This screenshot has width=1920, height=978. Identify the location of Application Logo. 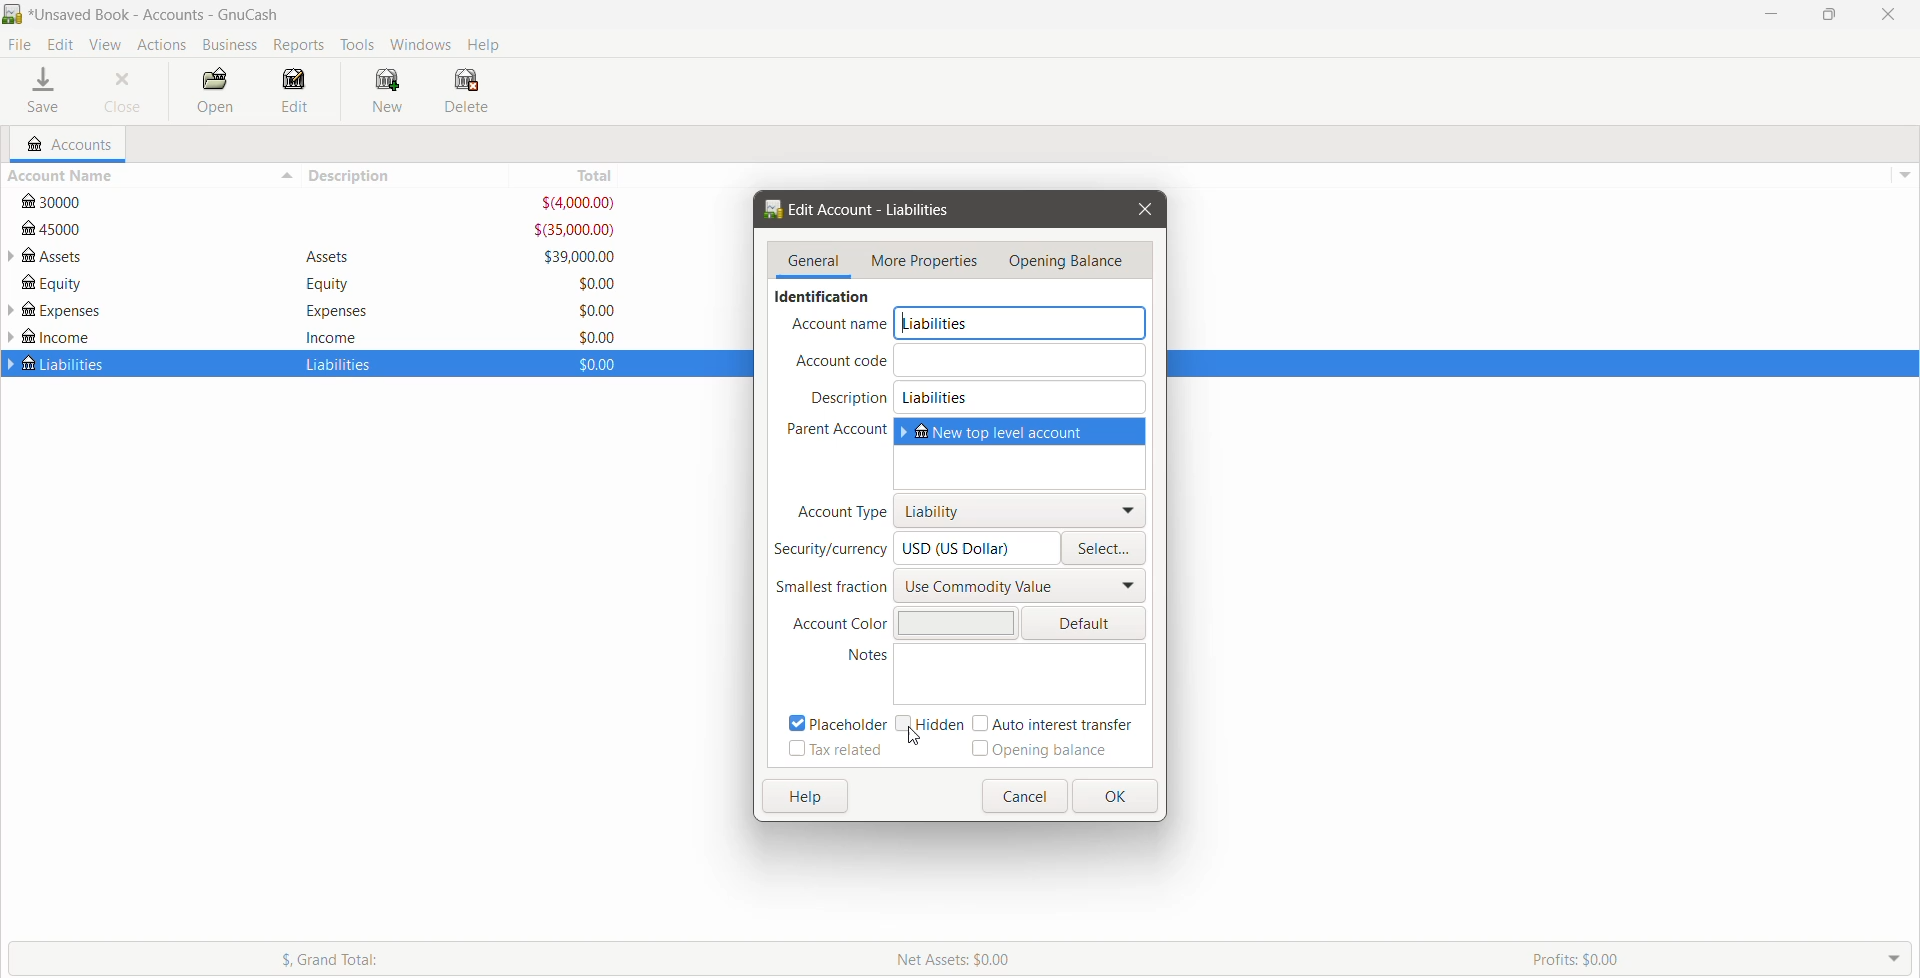
(12, 15).